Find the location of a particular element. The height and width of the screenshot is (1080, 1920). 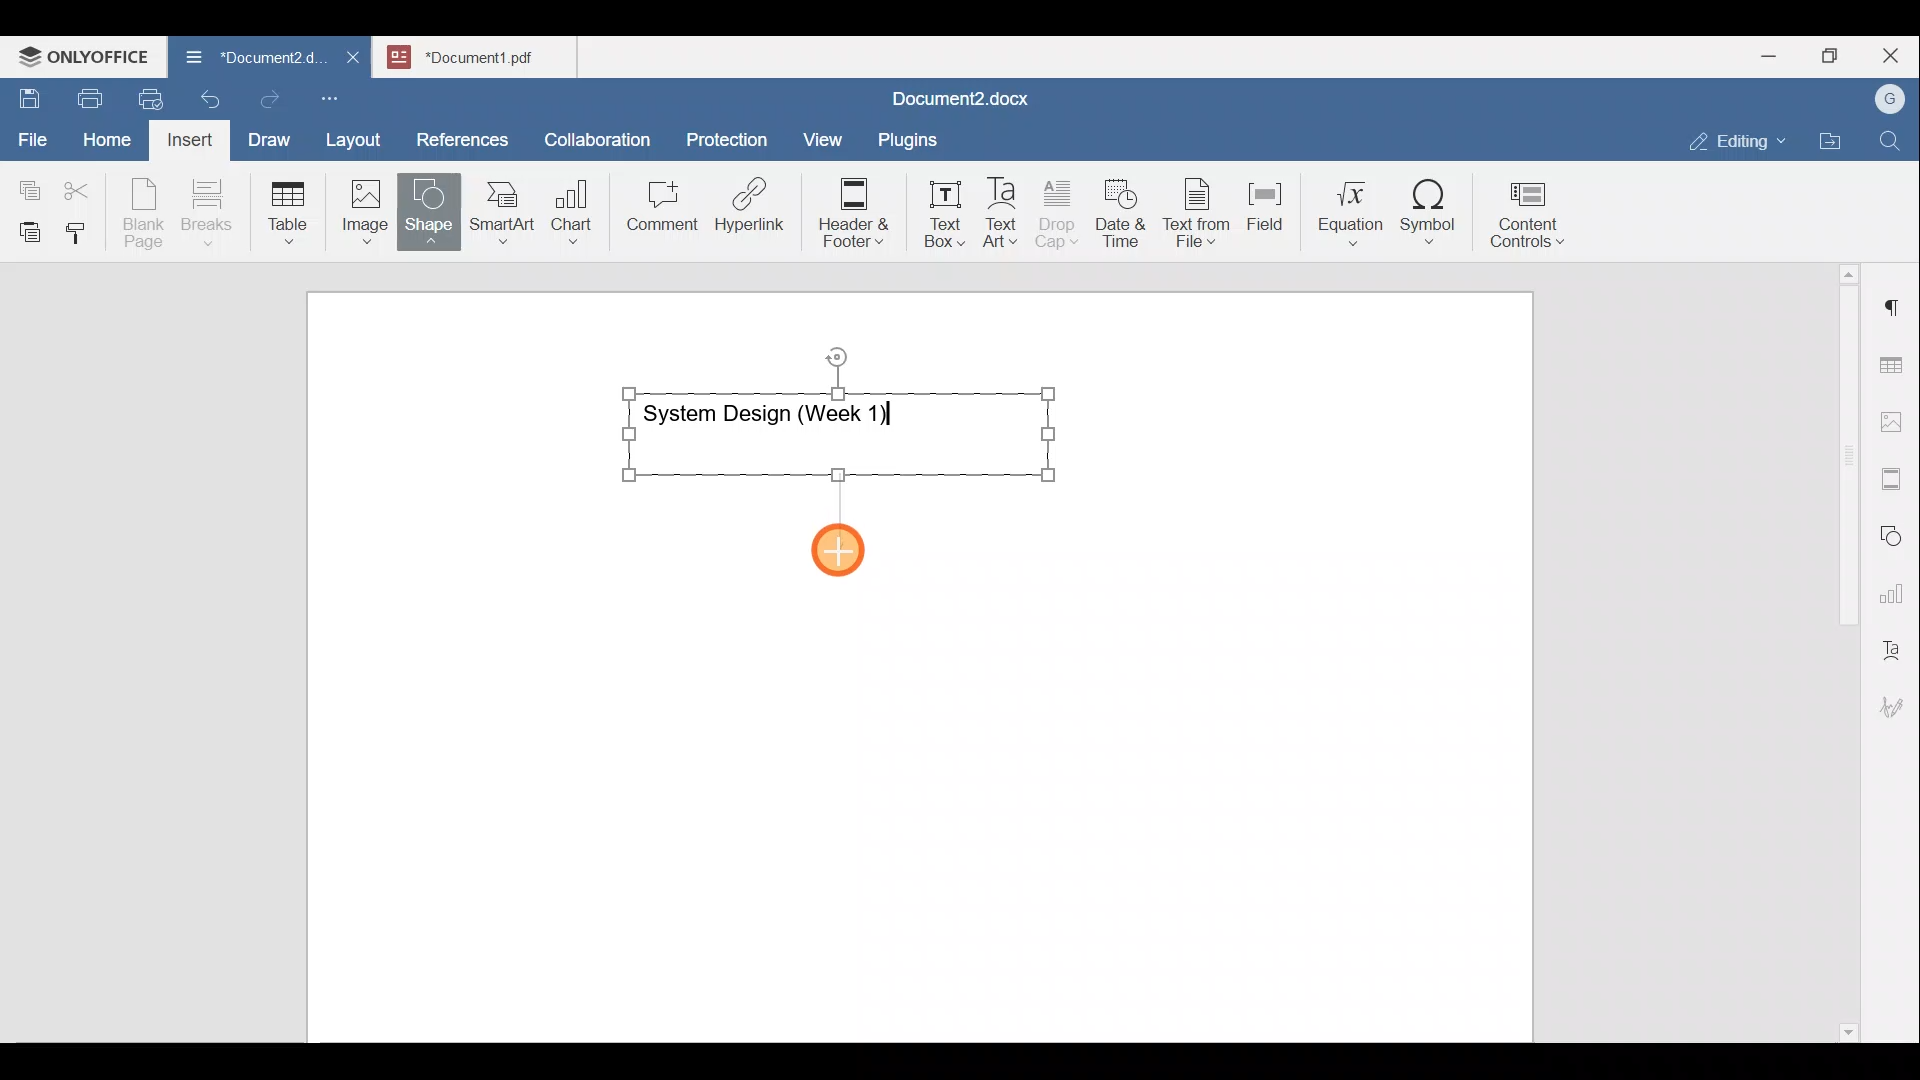

Minimize is located at coordinates (1768, 54).